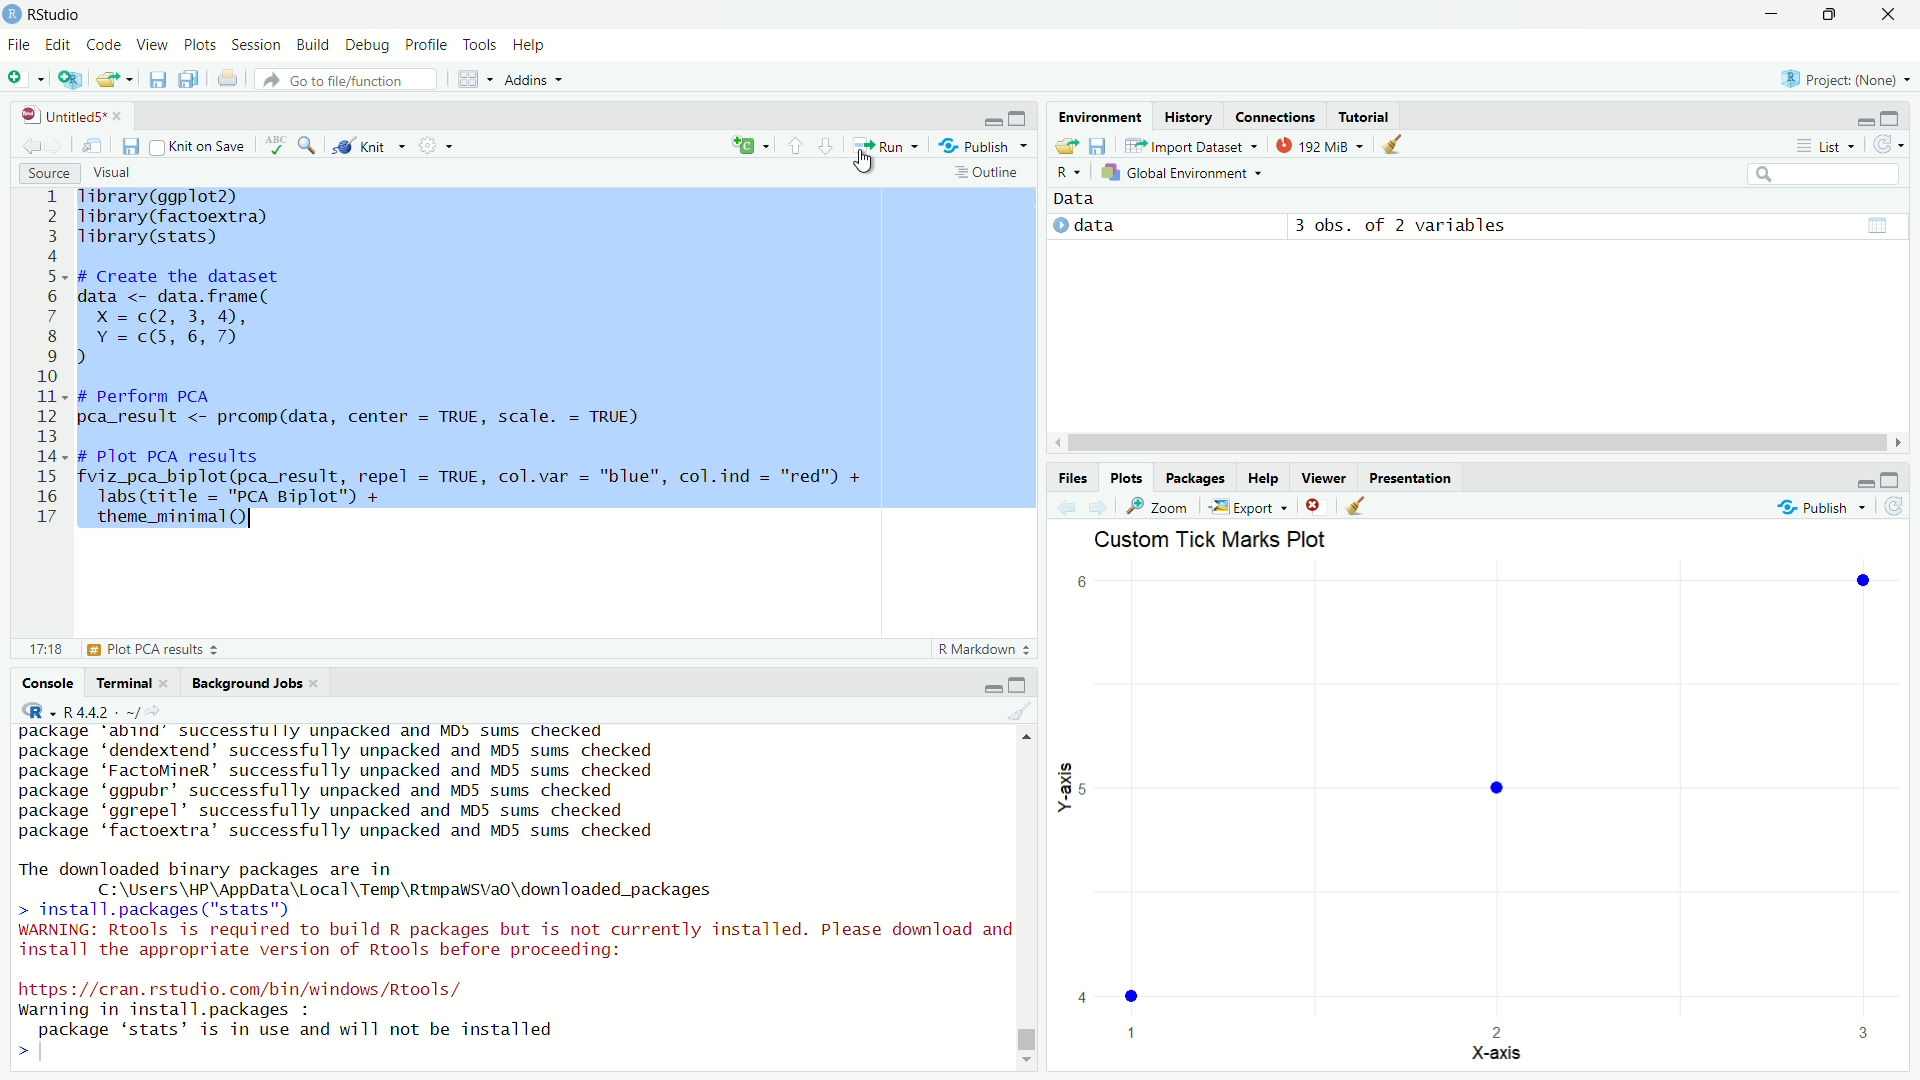  Describe the element at coordinates (1090, 227) in the screenshot. I see `data` at that location.